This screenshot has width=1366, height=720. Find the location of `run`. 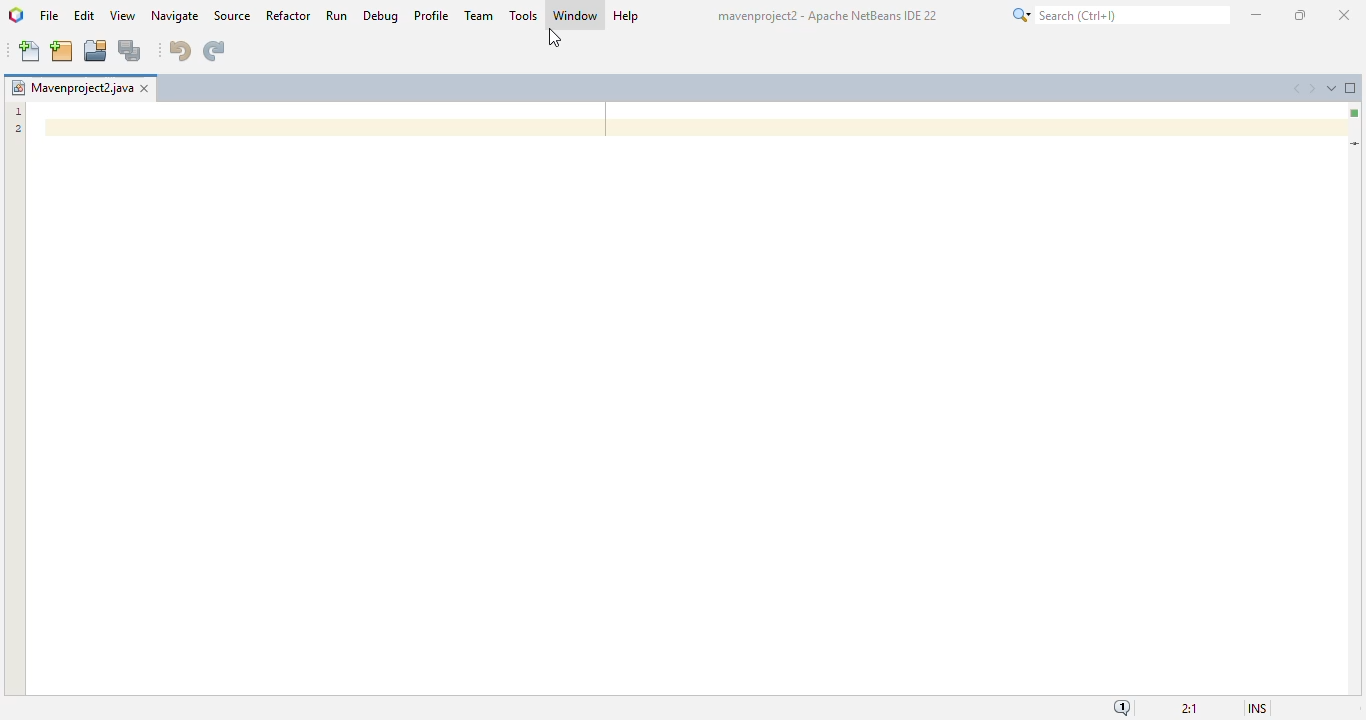

run is located at coordinates (336, 15).